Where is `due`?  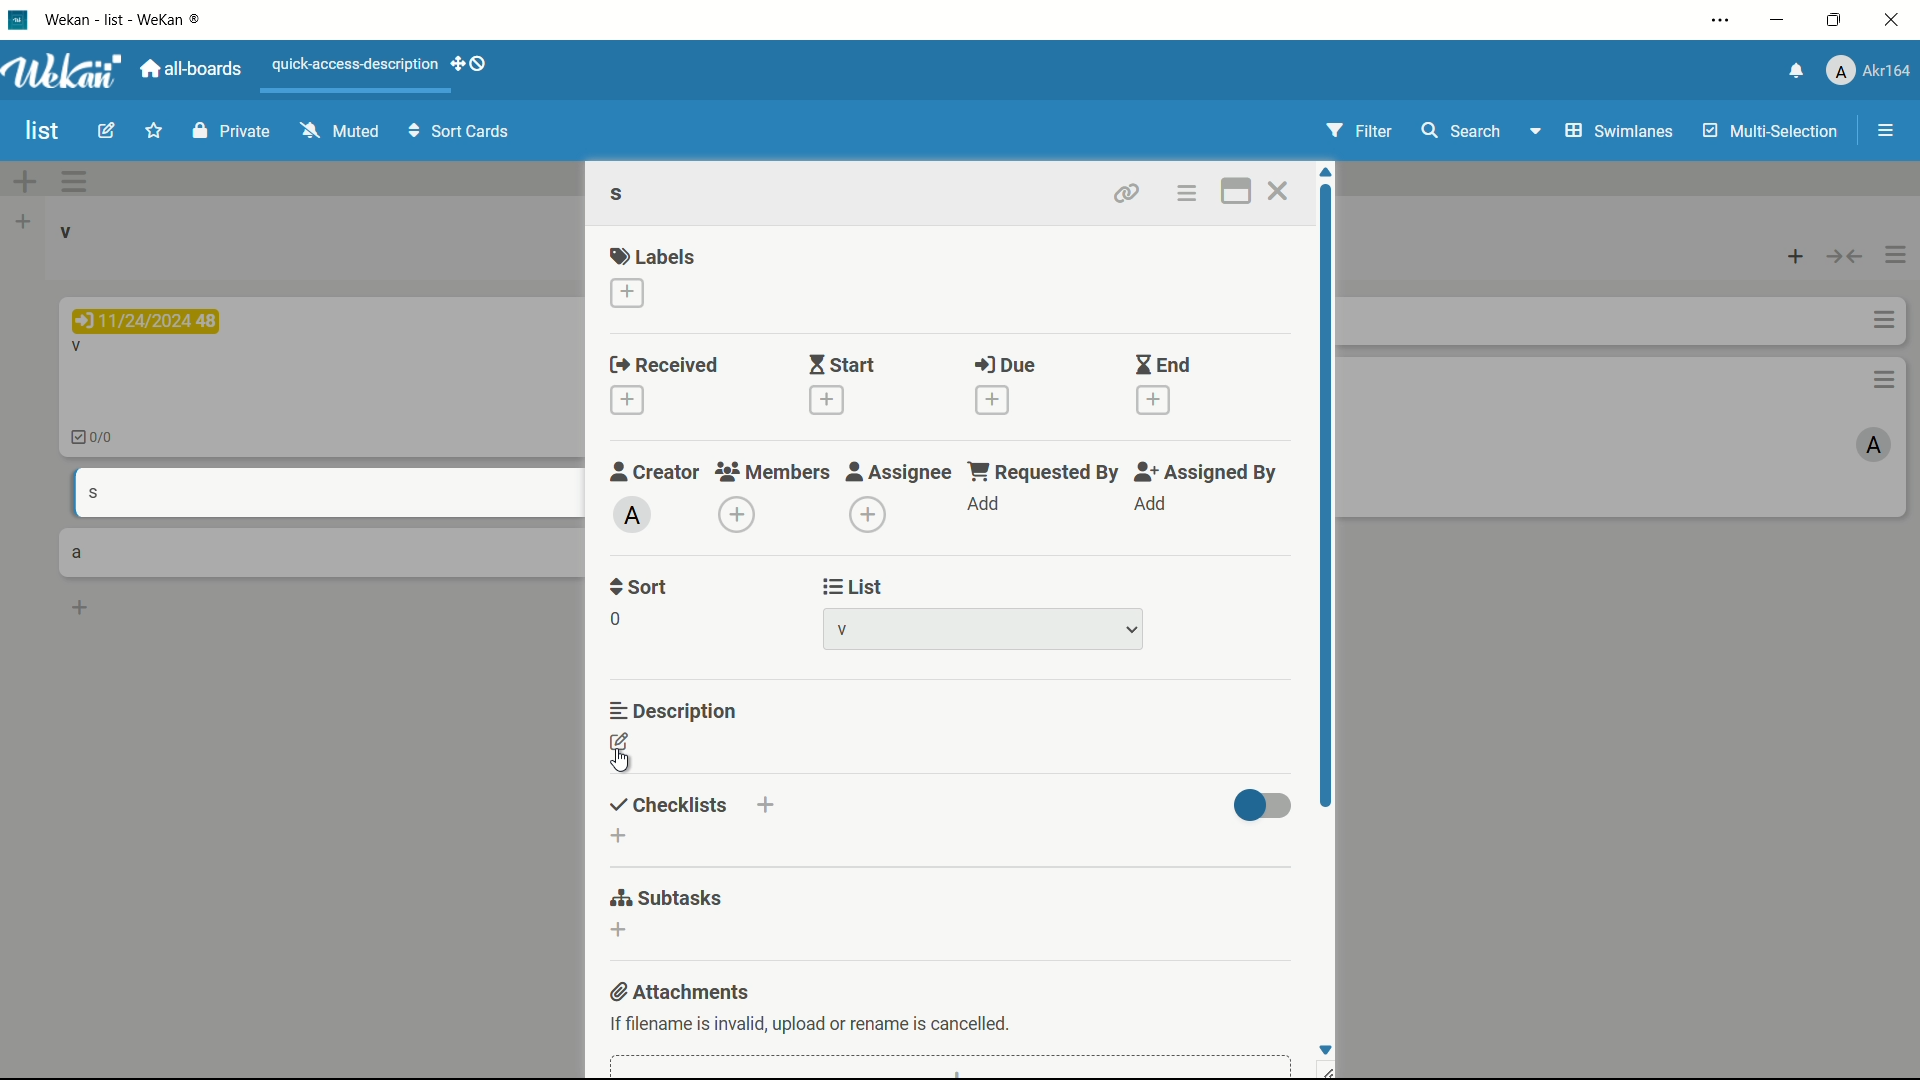
due is located at coordinates (1005, 365).